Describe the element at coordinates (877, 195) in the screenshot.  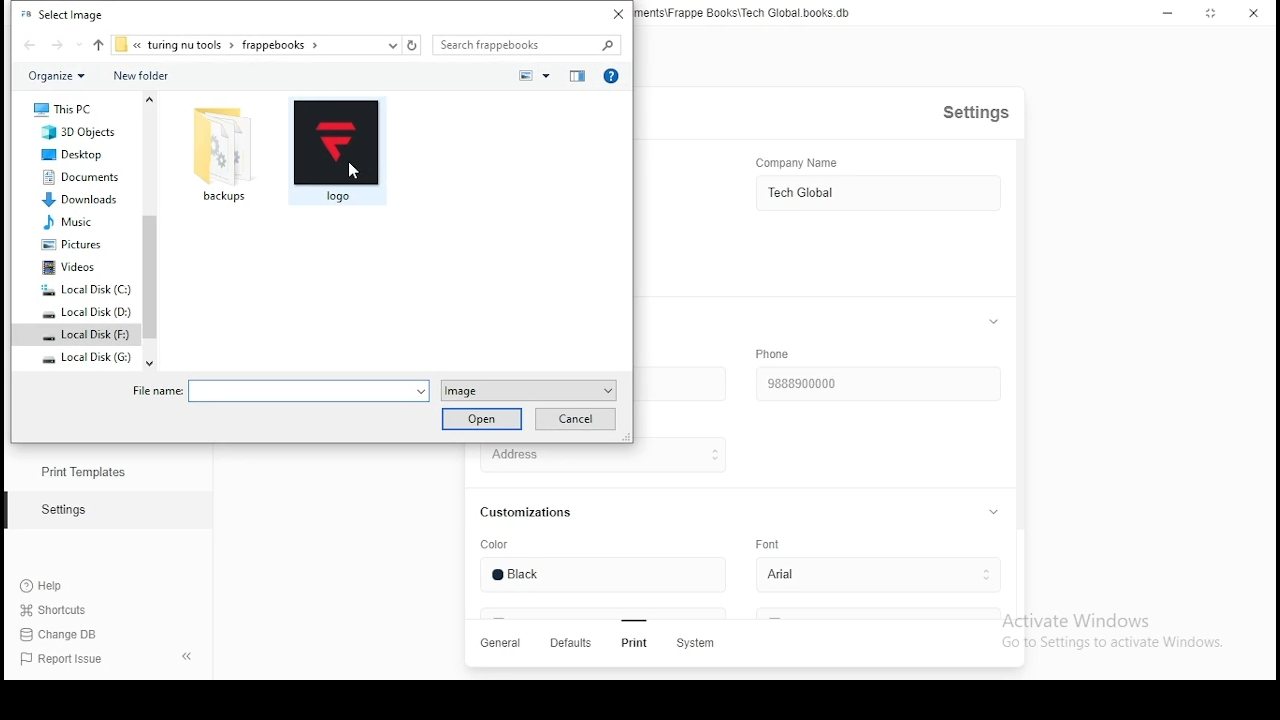
I see `COMPANY NAME INPUT BOX` at that location.